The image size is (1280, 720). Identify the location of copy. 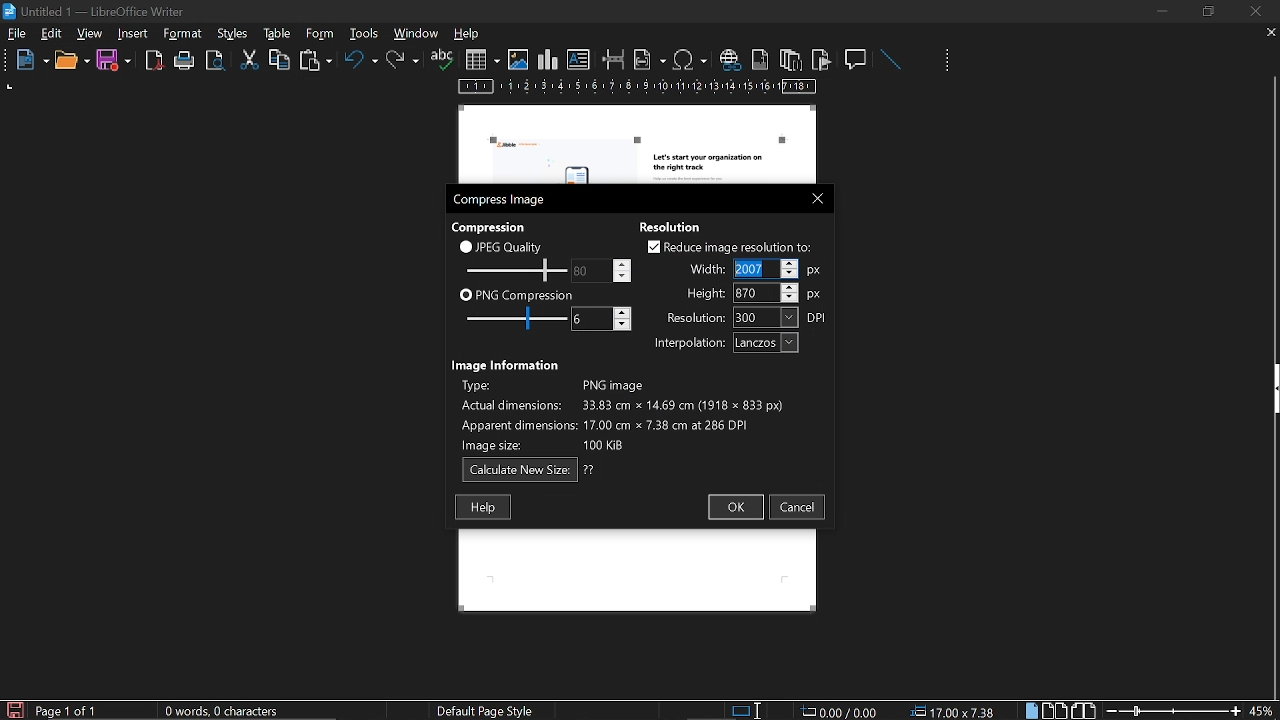
(279, 59).